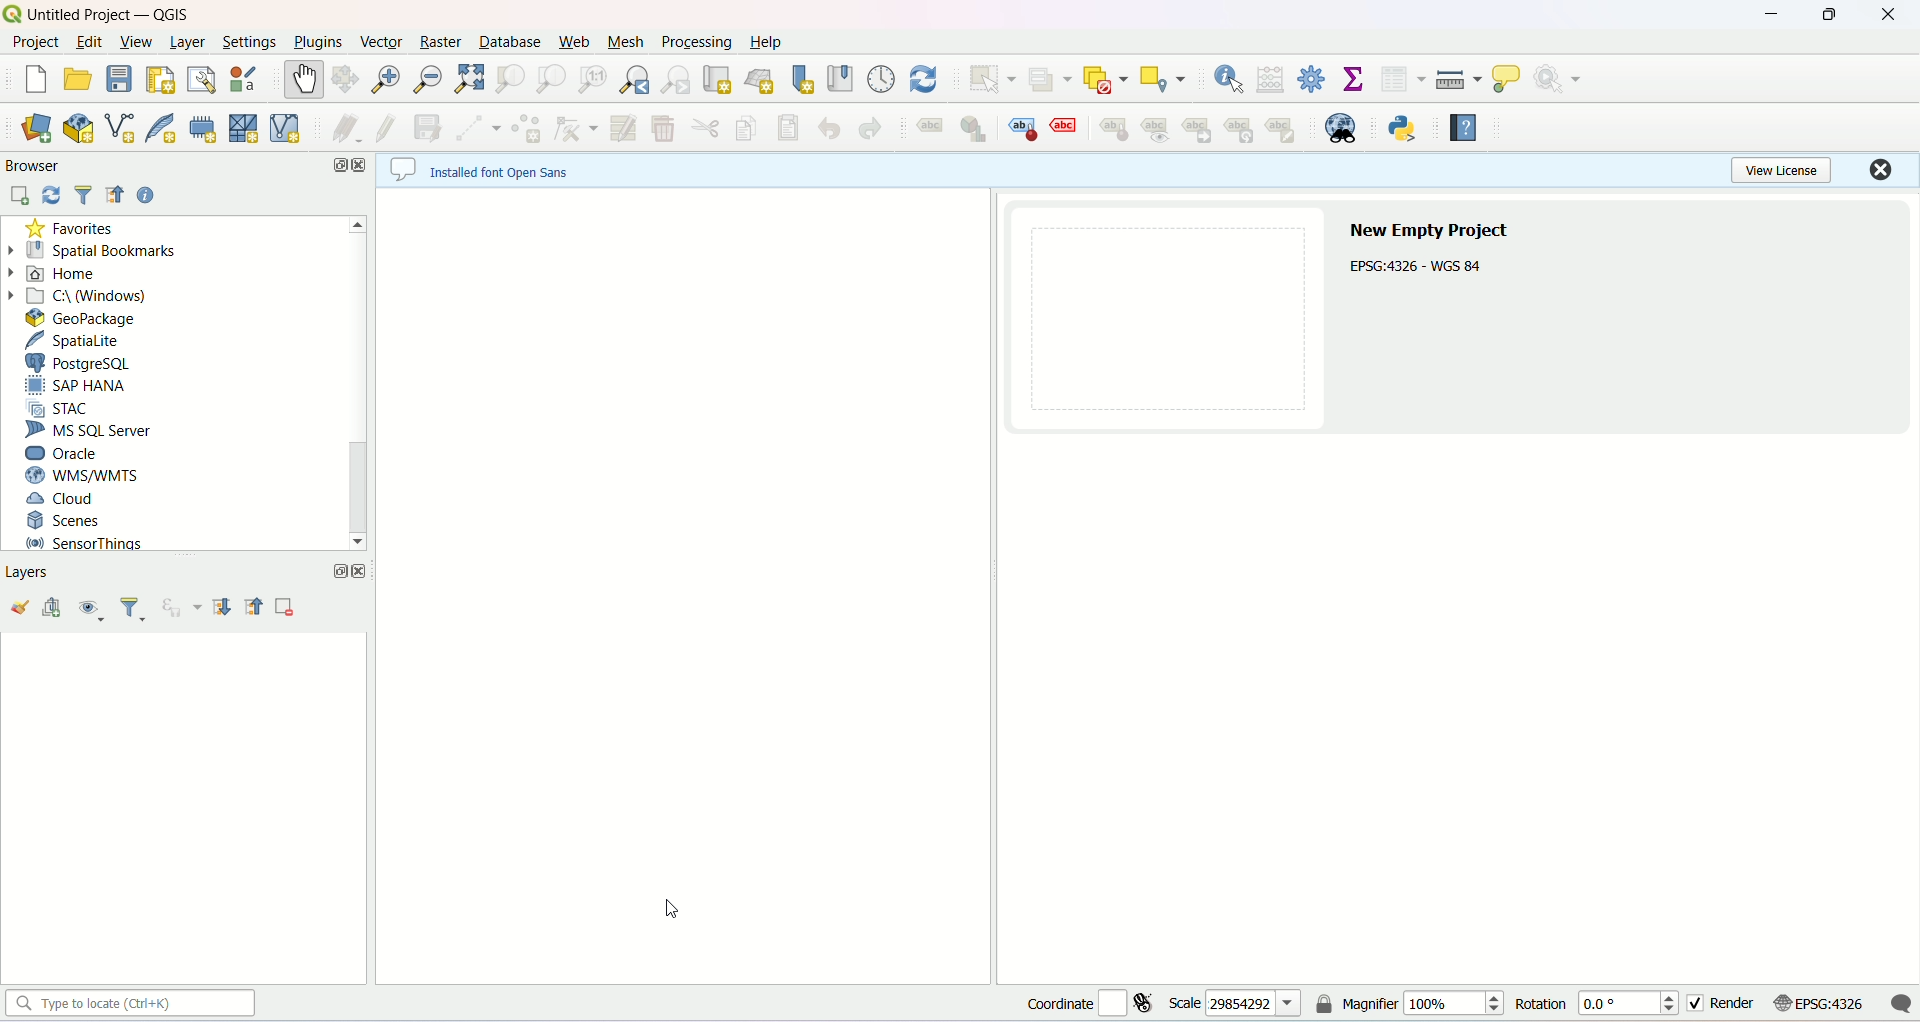  What do you see at coordinates (709, 130) in the screenshot?
I see `cut` at bounding box center [709, 130].